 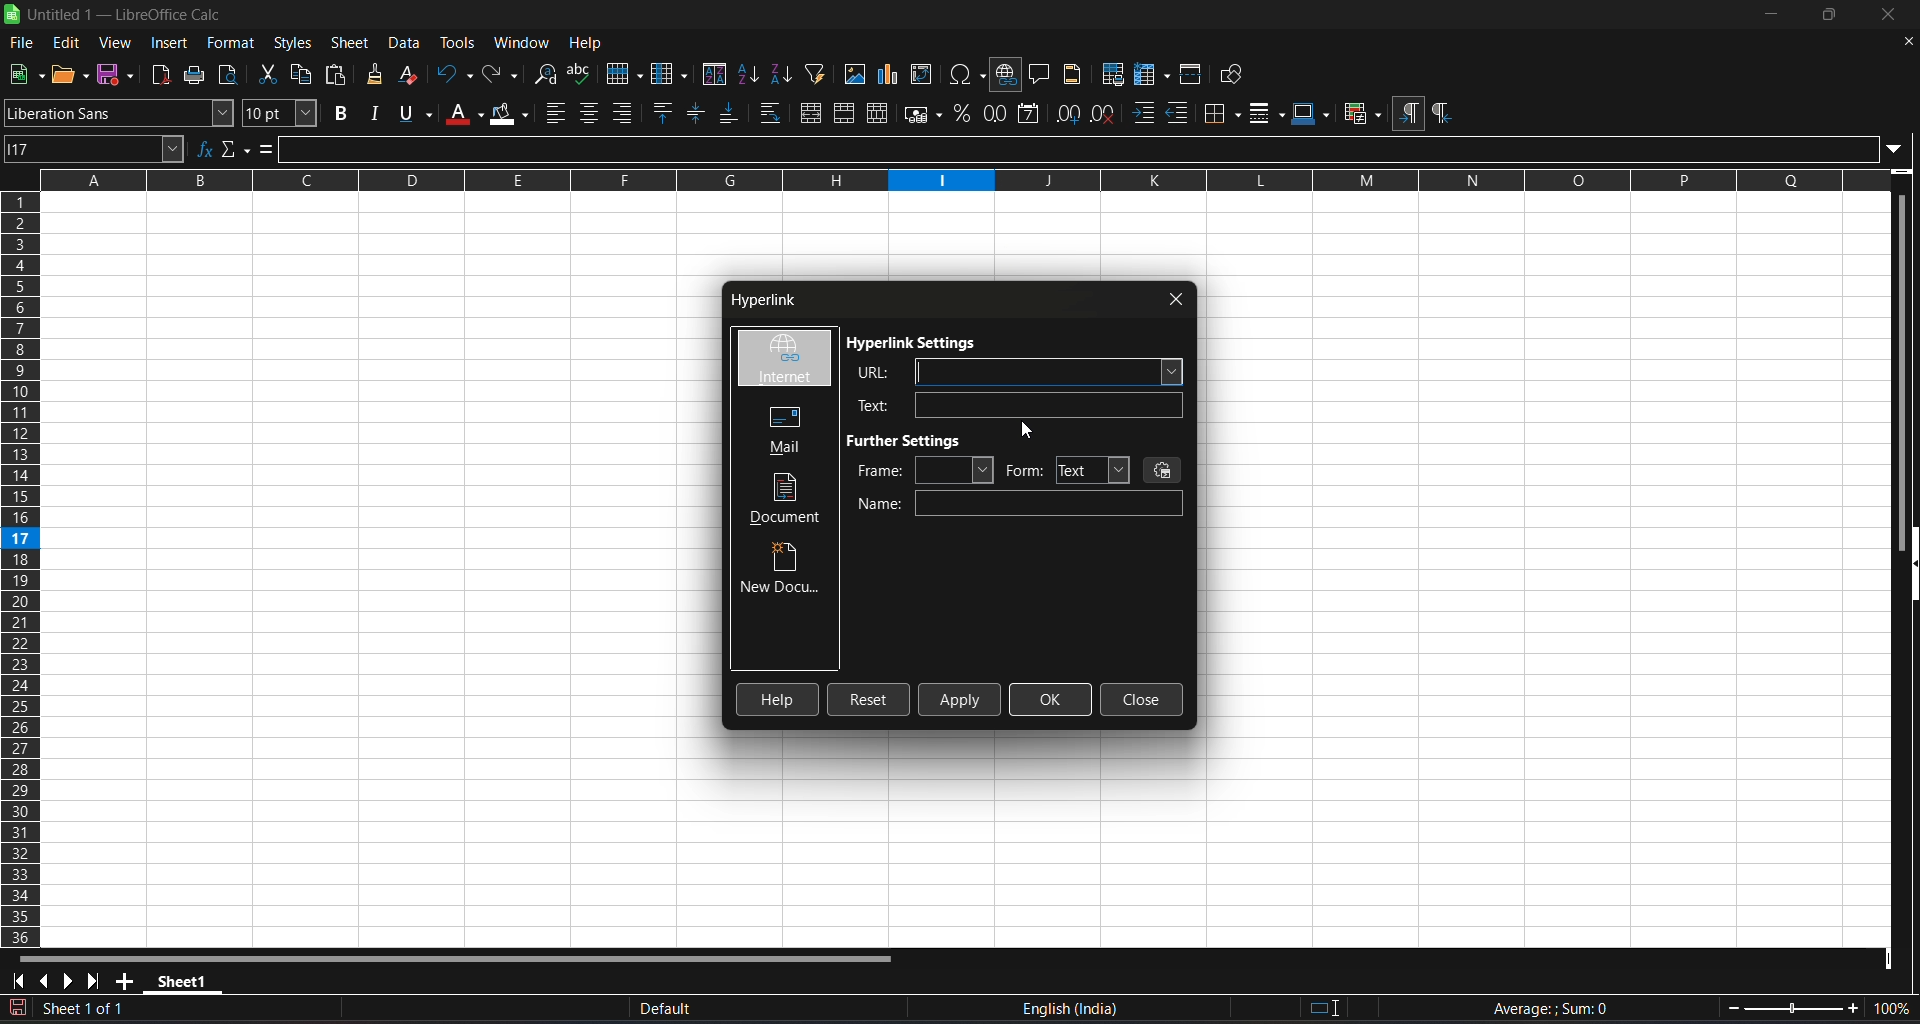 I want to click on wrap text, so click(x=772, y=113).